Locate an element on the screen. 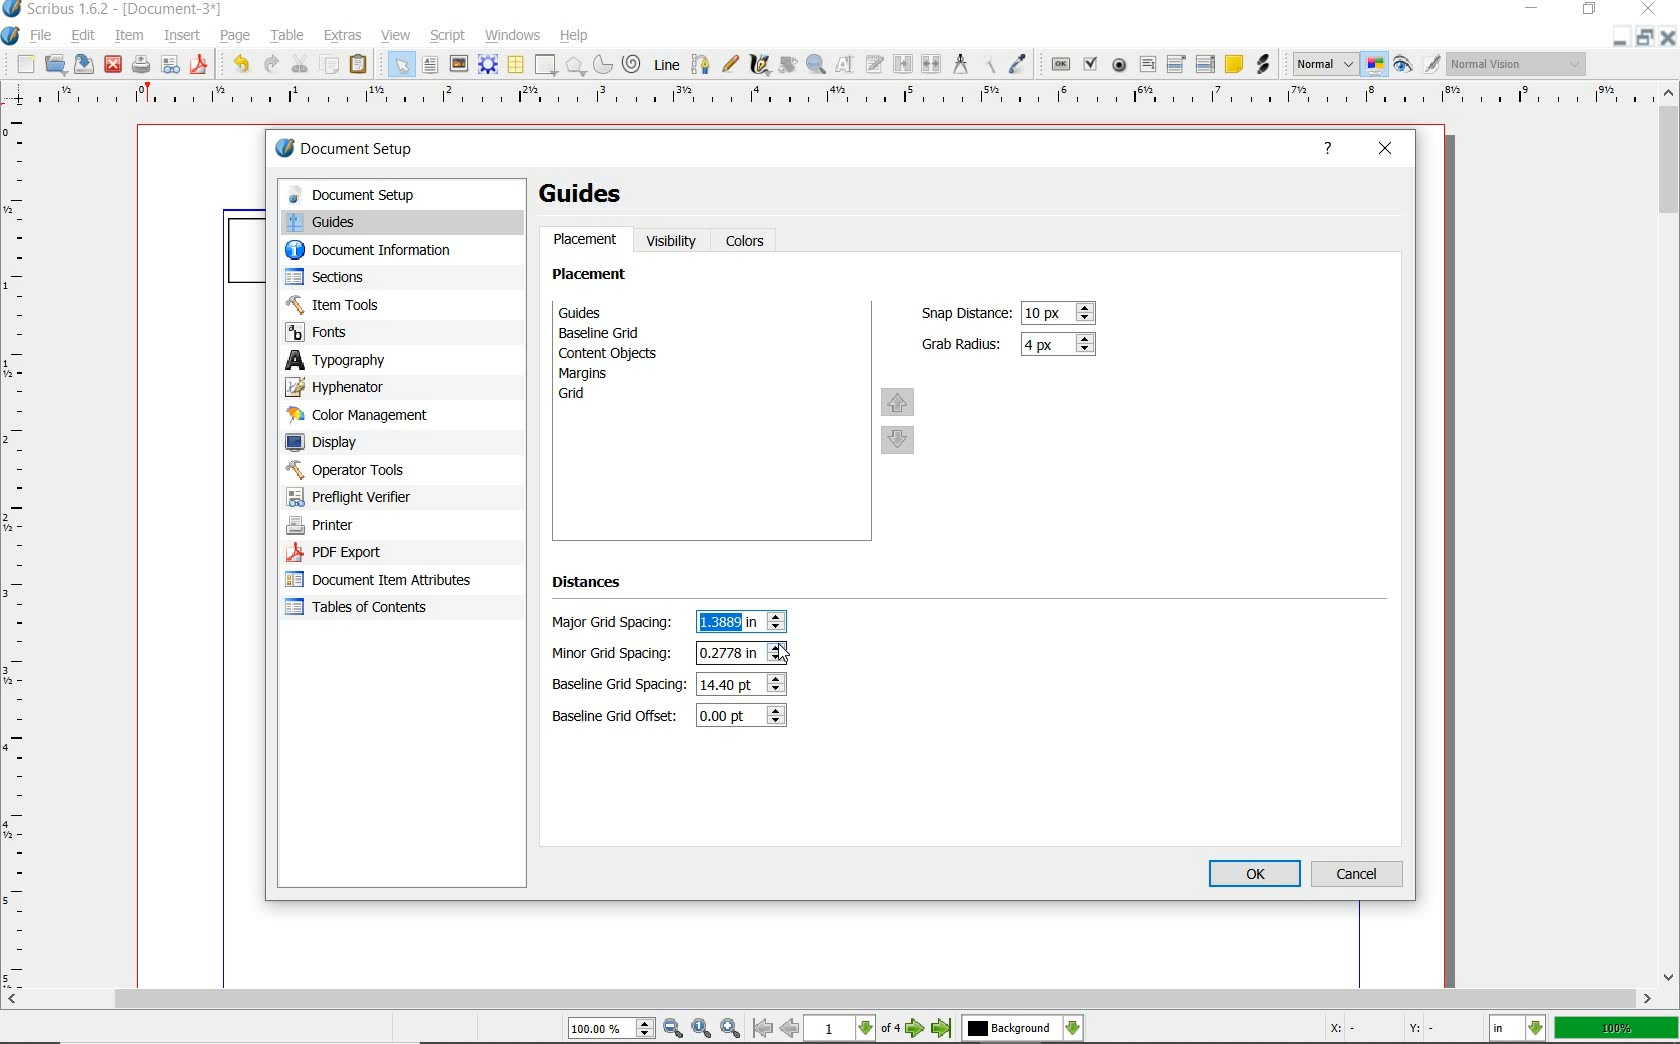 This screenshot has height=1044, width=1680. 100% is located at coordinates (1618, 1028).